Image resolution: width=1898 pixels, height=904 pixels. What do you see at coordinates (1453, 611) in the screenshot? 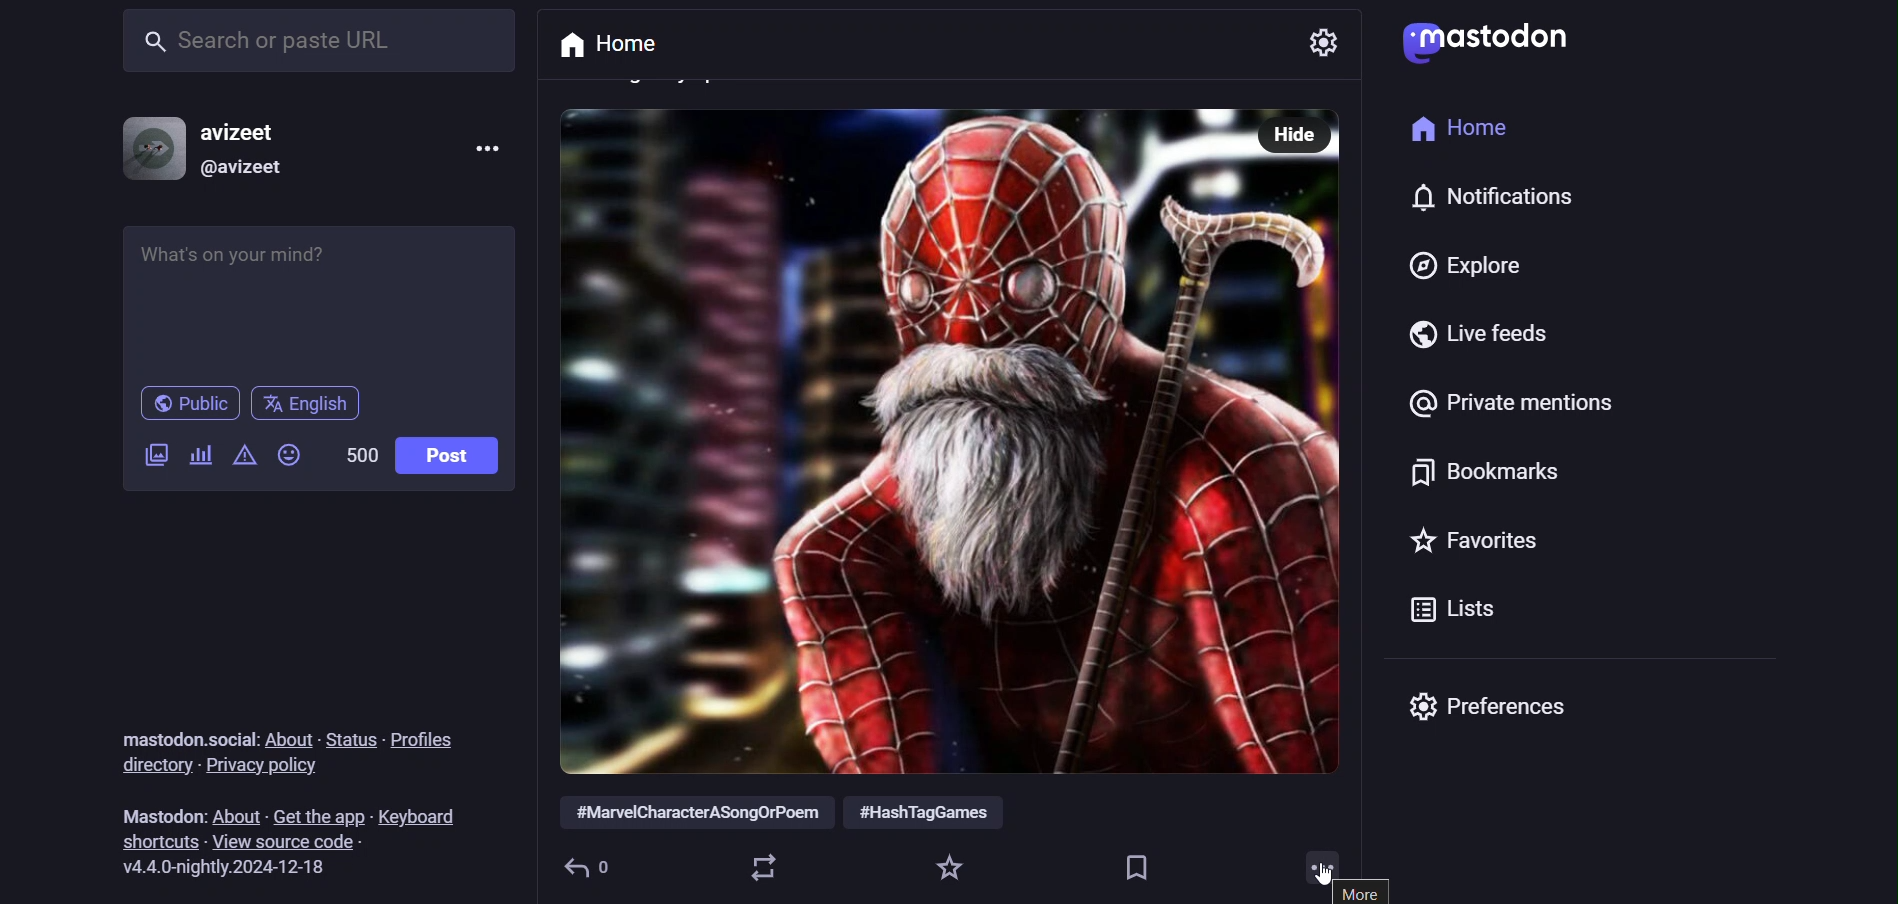
I see `lists` at bounding box center [1453, 611].